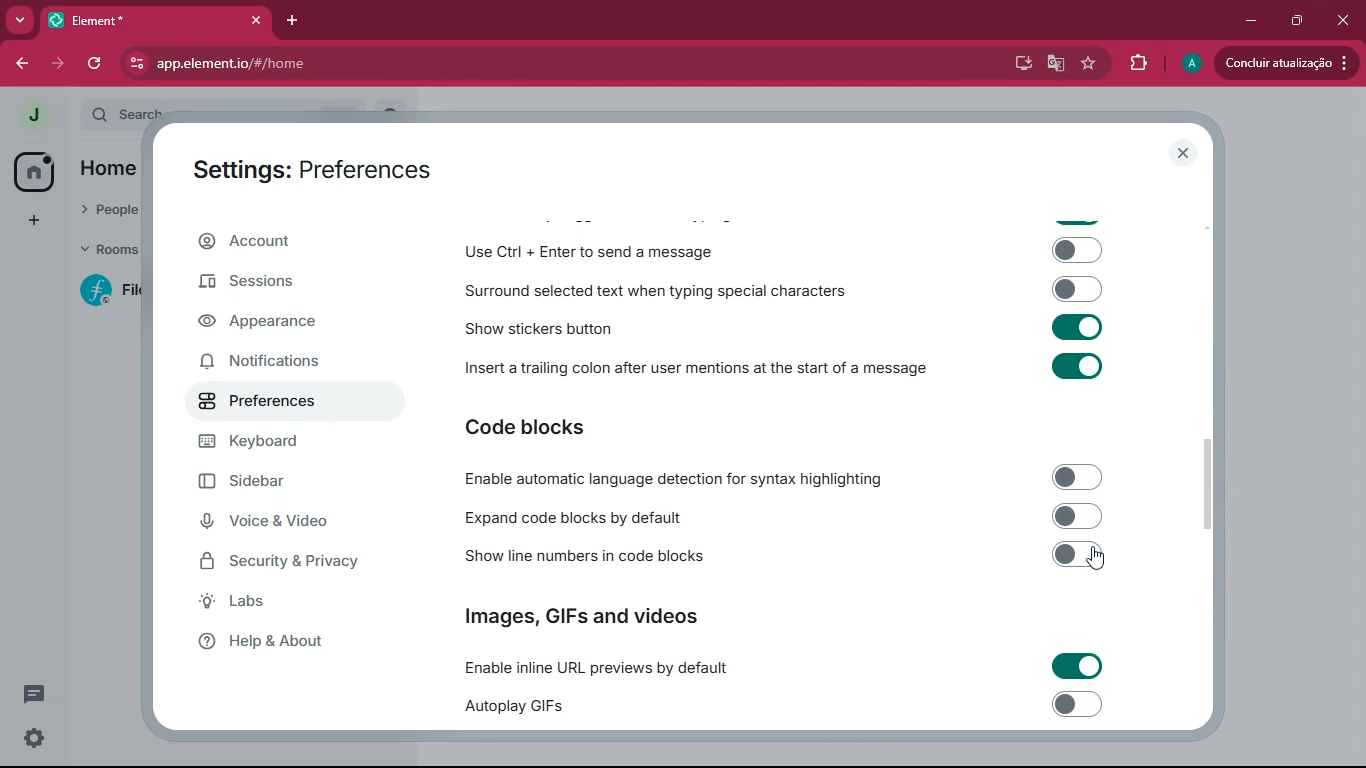 This screenshot has width=1366, height=768. What do you see at coordinates (34, 222) in the screenshot?
I see `more` at bounding box center [34, 222].